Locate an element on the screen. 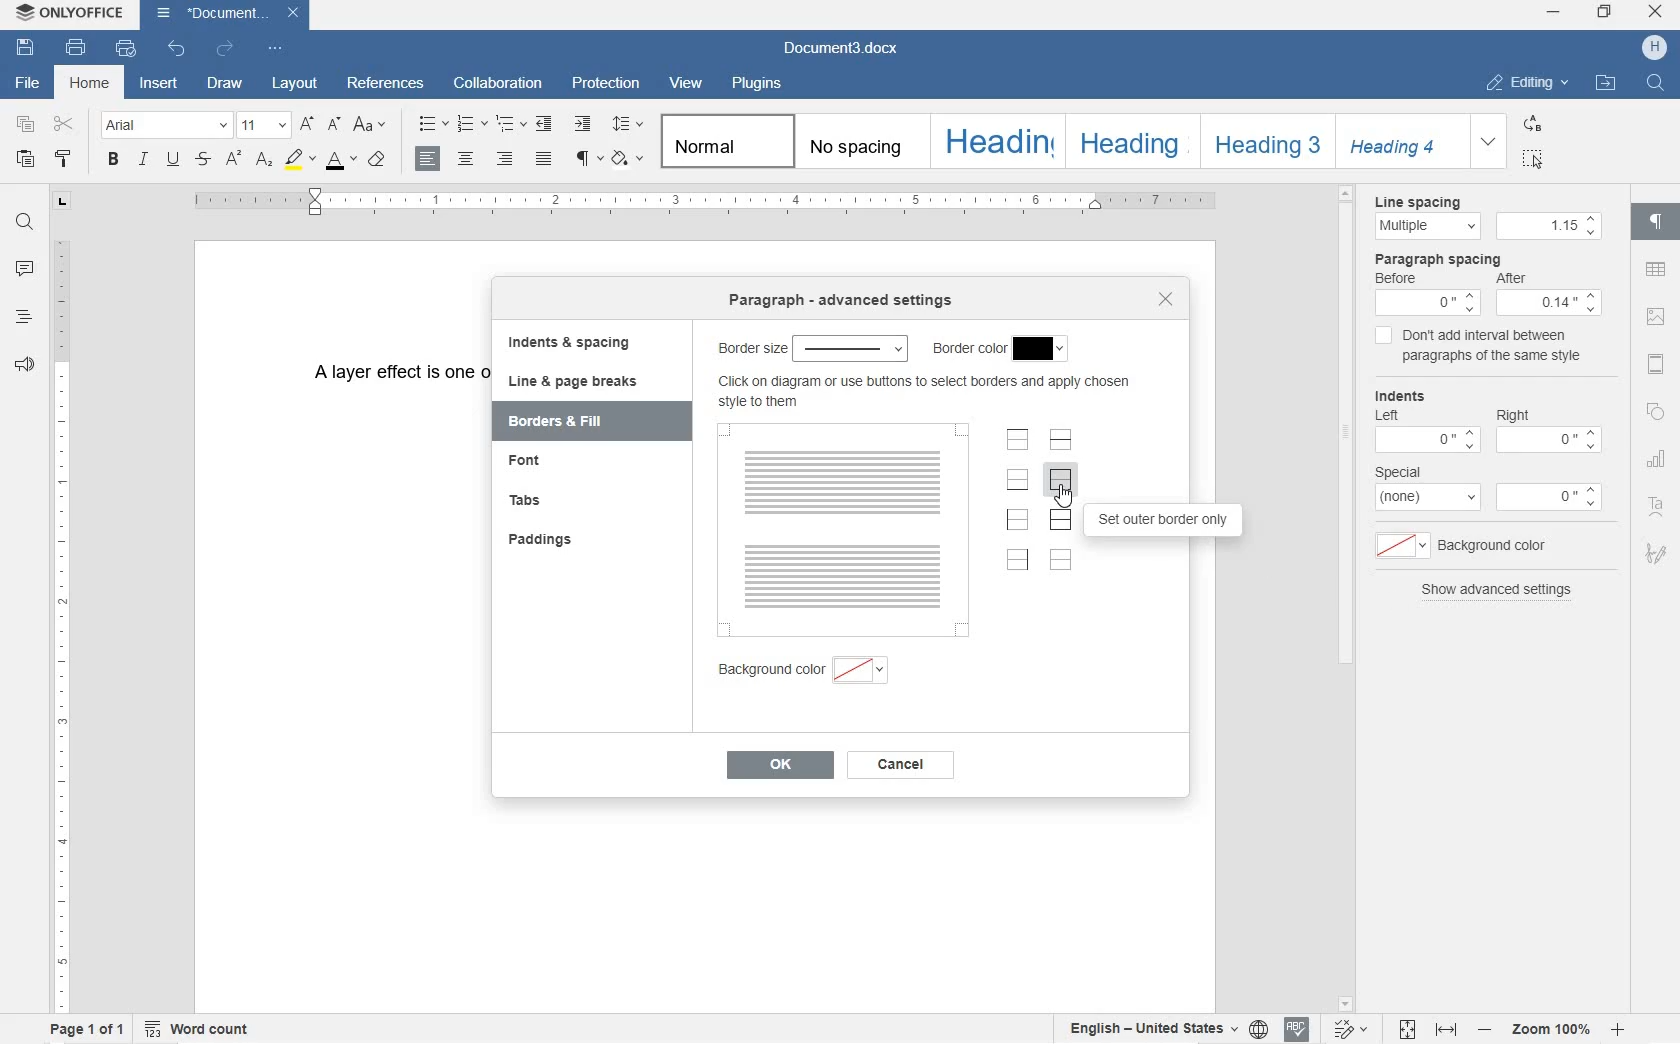 Image resolution: width=1680 pixels, height=1044 pixels. Indents Left is located at coordinates (1427, 422).